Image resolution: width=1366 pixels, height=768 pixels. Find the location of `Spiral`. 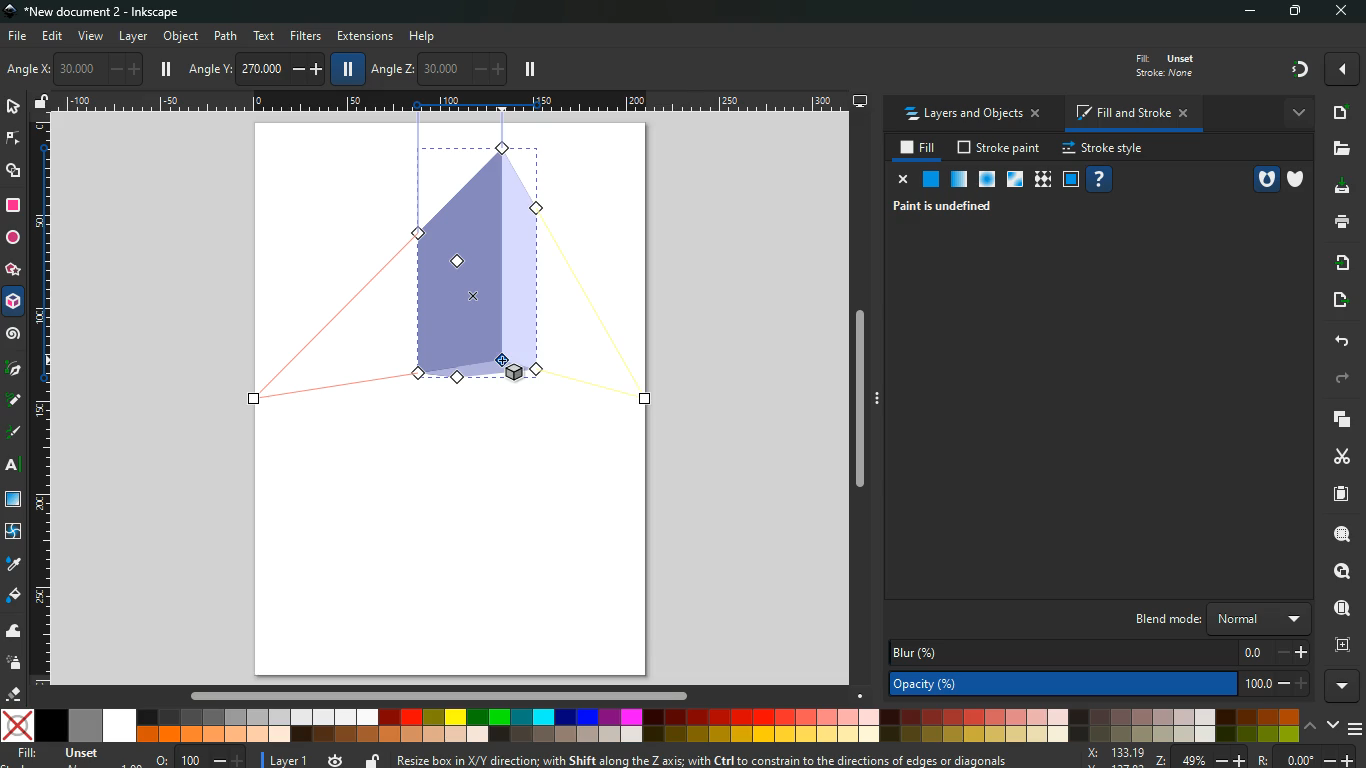

Spiral is located at coordinates (16, 335).